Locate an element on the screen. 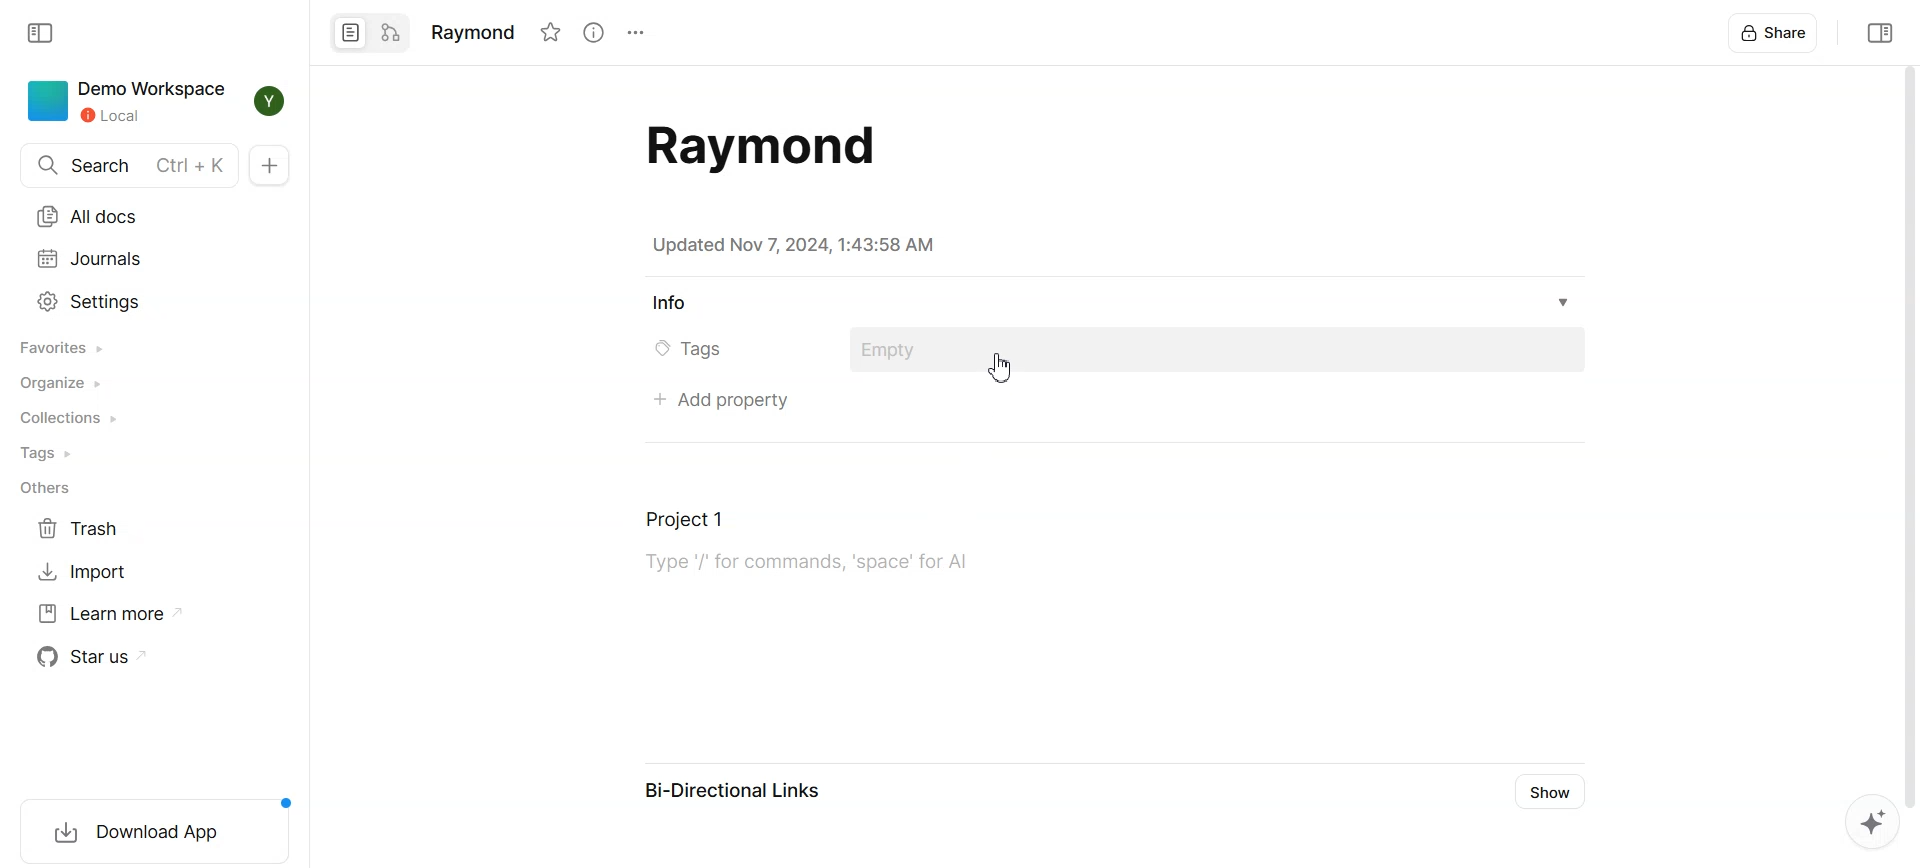  Page is located at coordinates (349, 31).